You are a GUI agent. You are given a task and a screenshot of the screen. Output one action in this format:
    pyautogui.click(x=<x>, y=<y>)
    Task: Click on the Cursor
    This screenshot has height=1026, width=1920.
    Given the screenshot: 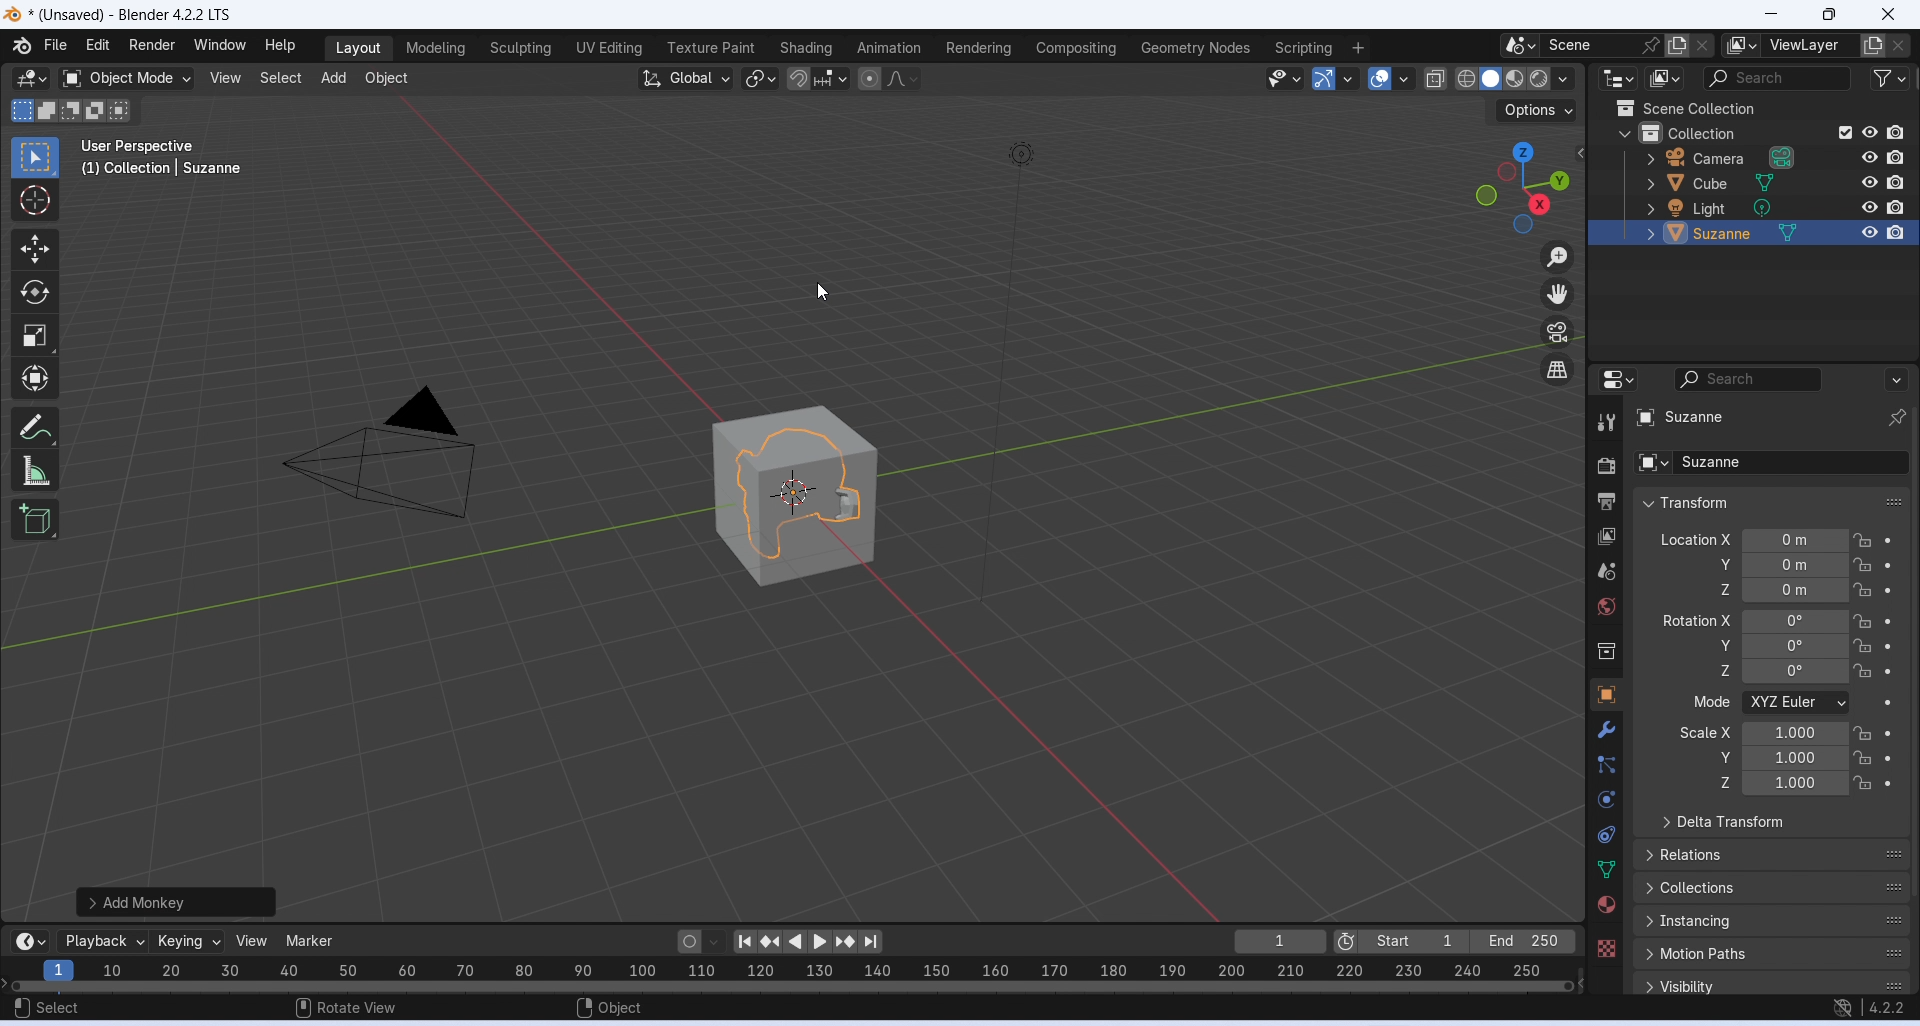 What is the action you would take?
    pyautogui.click(x=34, y=200)
    